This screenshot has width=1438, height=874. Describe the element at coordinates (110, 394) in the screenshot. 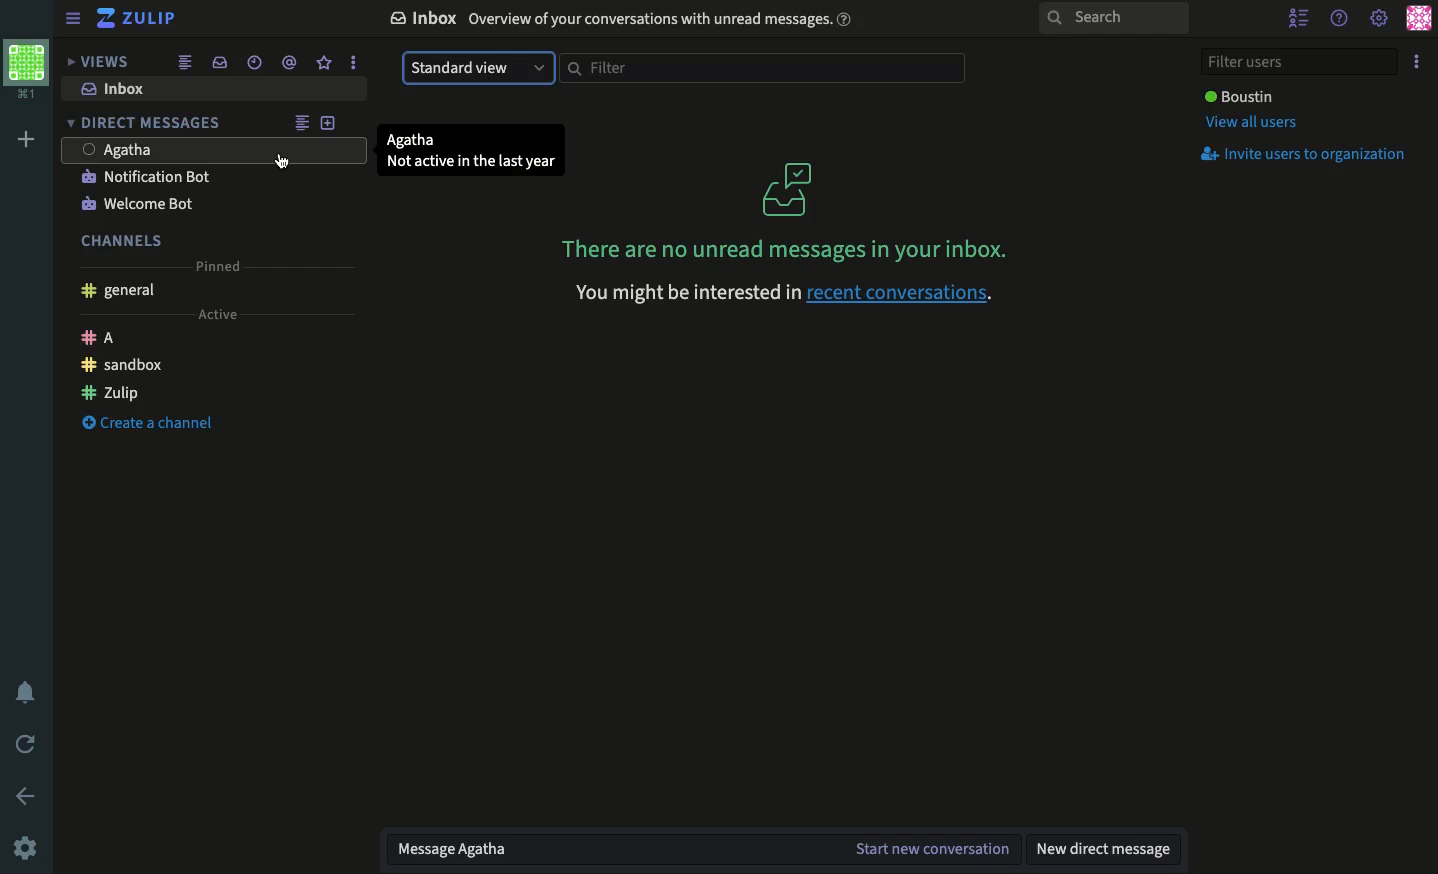

I see `Zulip` at that location.